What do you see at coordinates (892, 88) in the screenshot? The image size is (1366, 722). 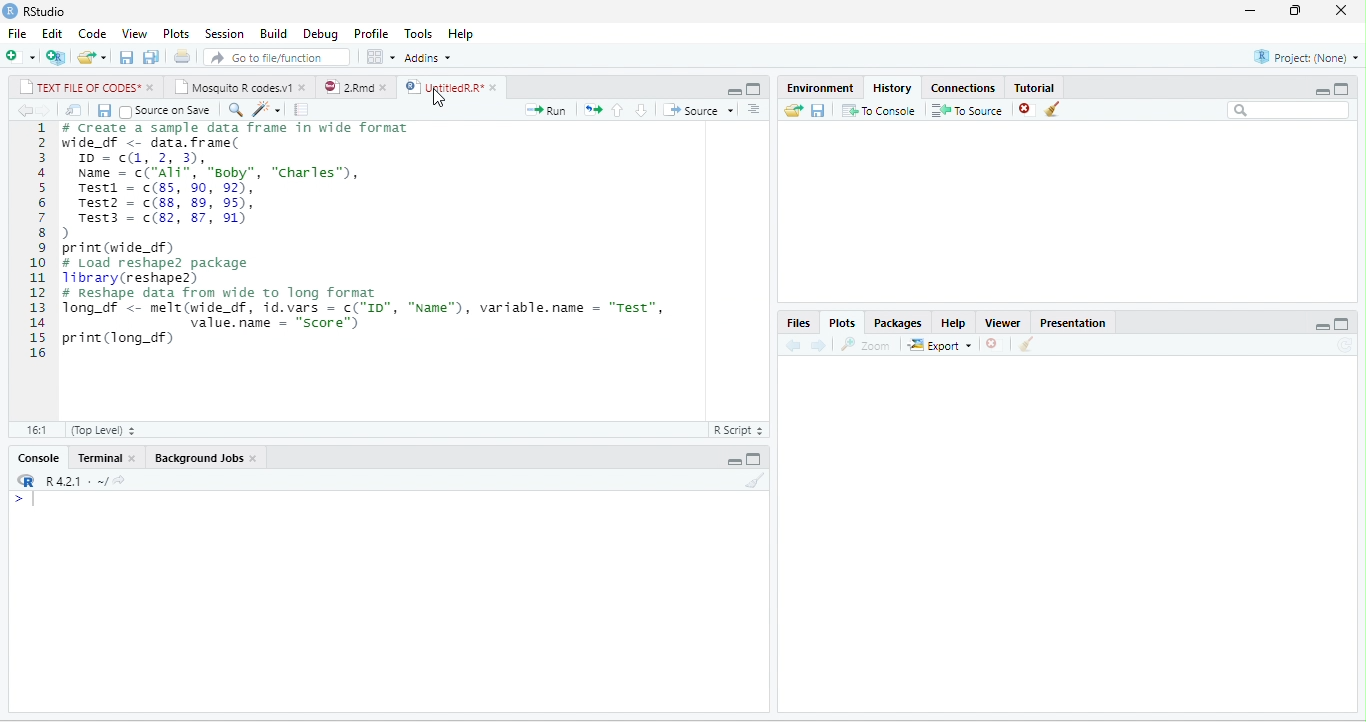 I see `History` at bounding box center [892, 88].